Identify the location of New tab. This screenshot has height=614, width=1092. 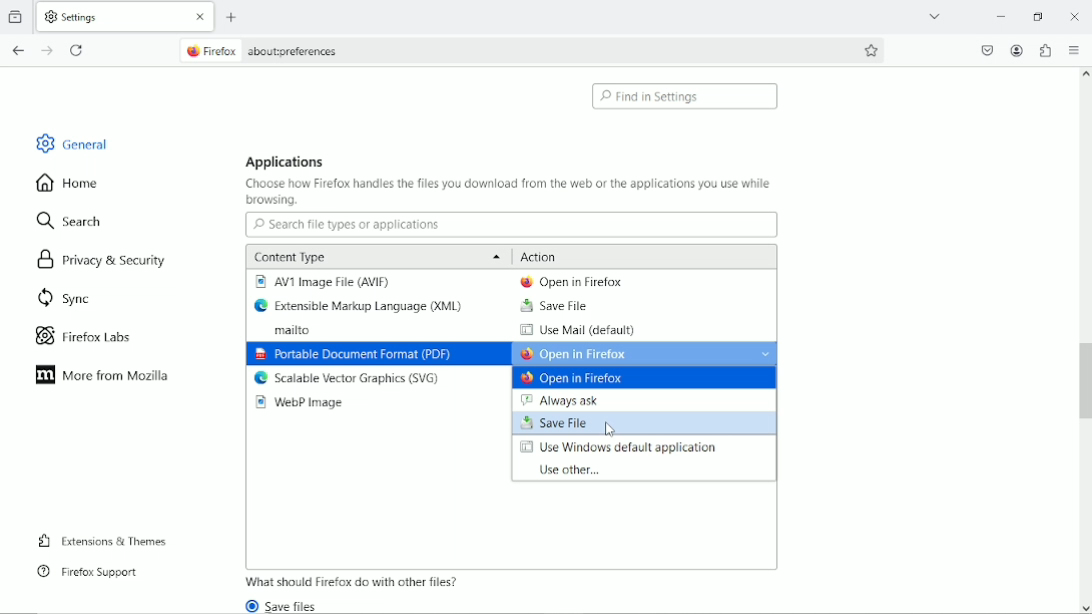
(233, 18).